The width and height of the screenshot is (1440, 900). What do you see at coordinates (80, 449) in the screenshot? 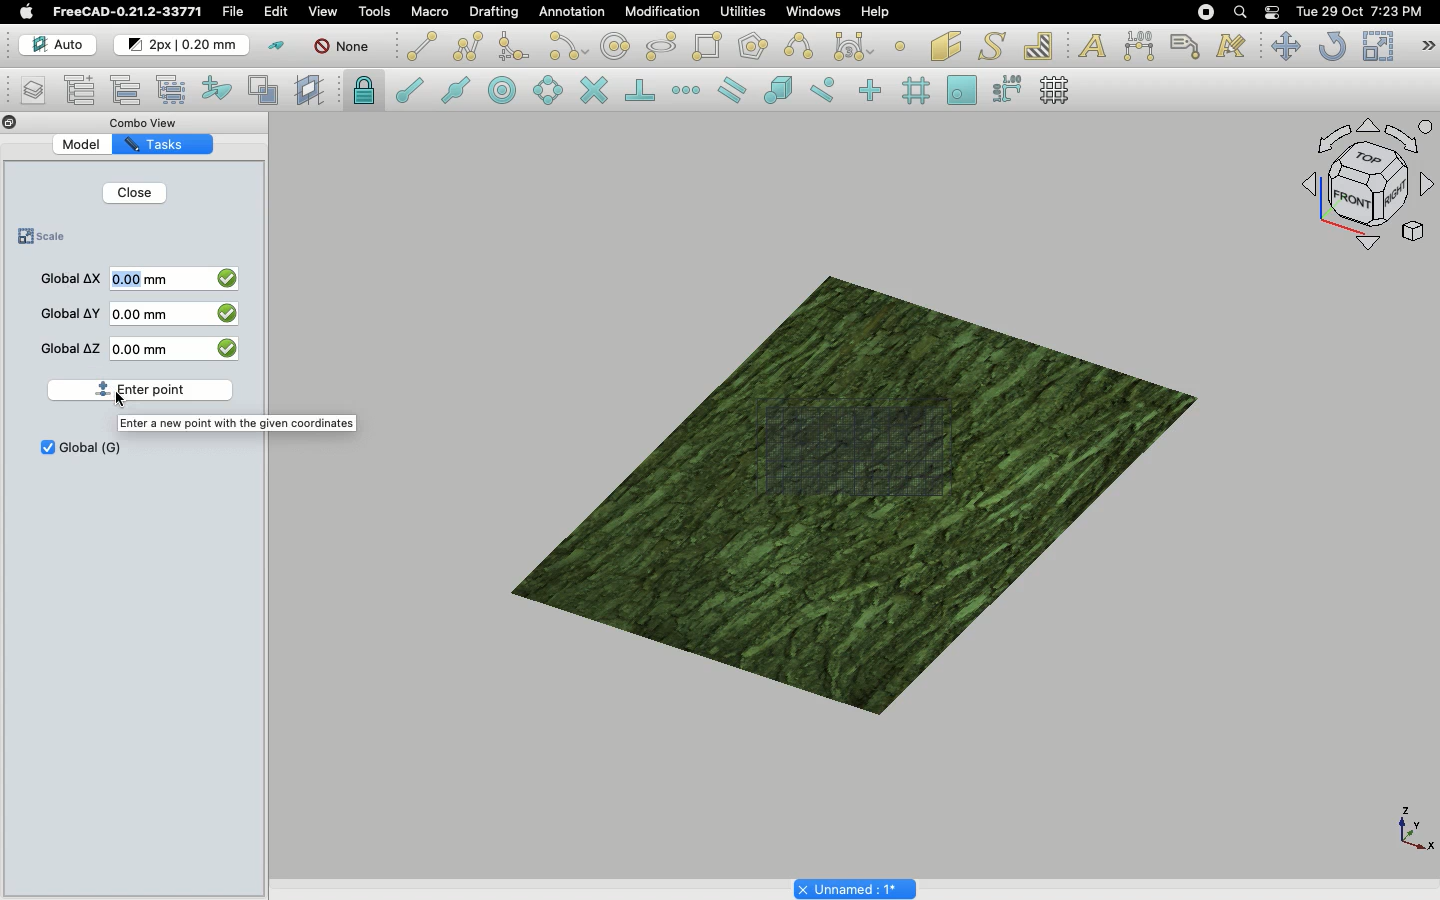
I see `Global` at bounding box center [80, 449].